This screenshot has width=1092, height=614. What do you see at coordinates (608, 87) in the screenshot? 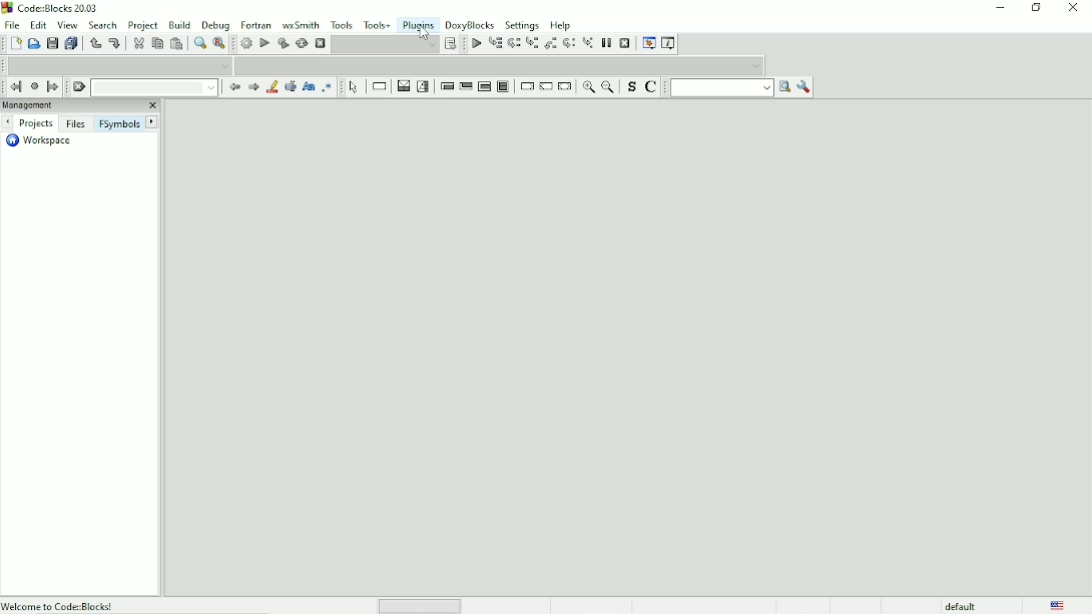
I see `Zoom out` at bounding box center [608, 87].